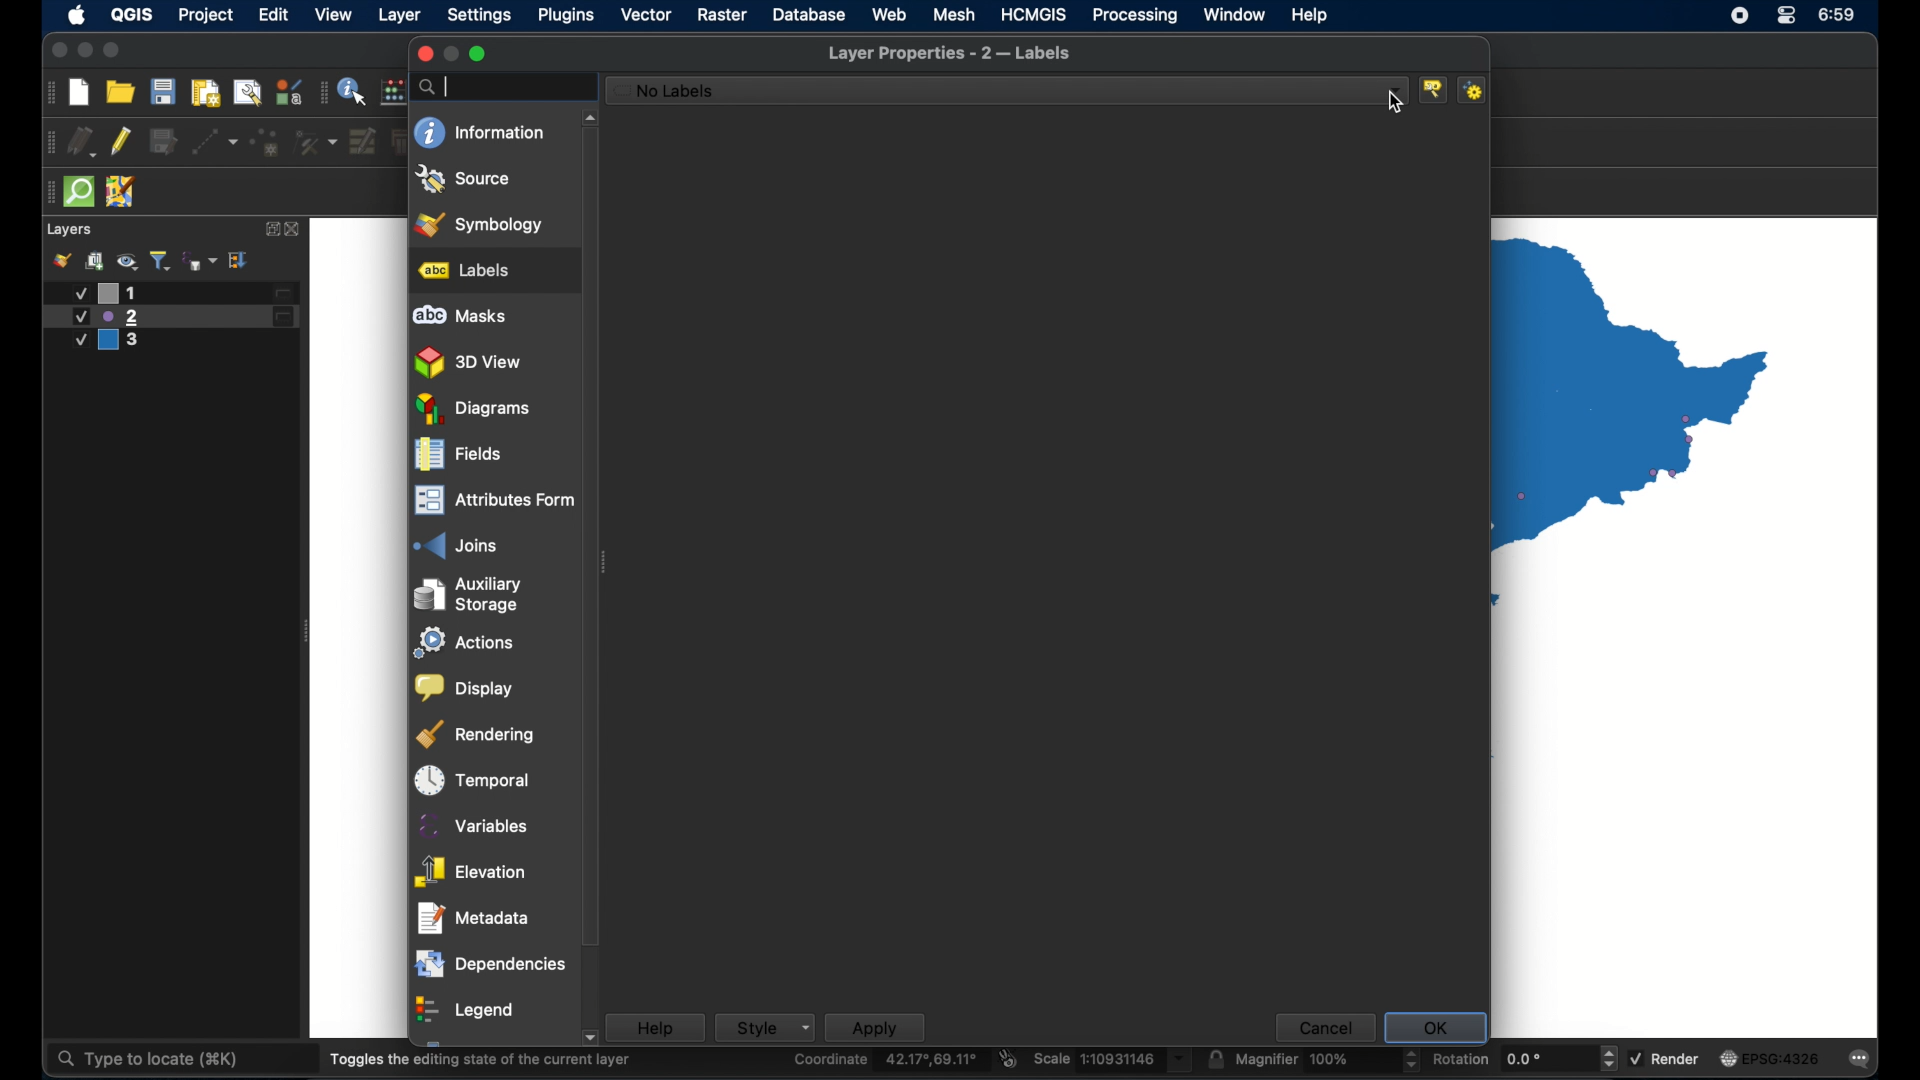  What do you see at coordinates (467, 643) in the screenshot?
I see `actions` at bounding box center [467, 643].